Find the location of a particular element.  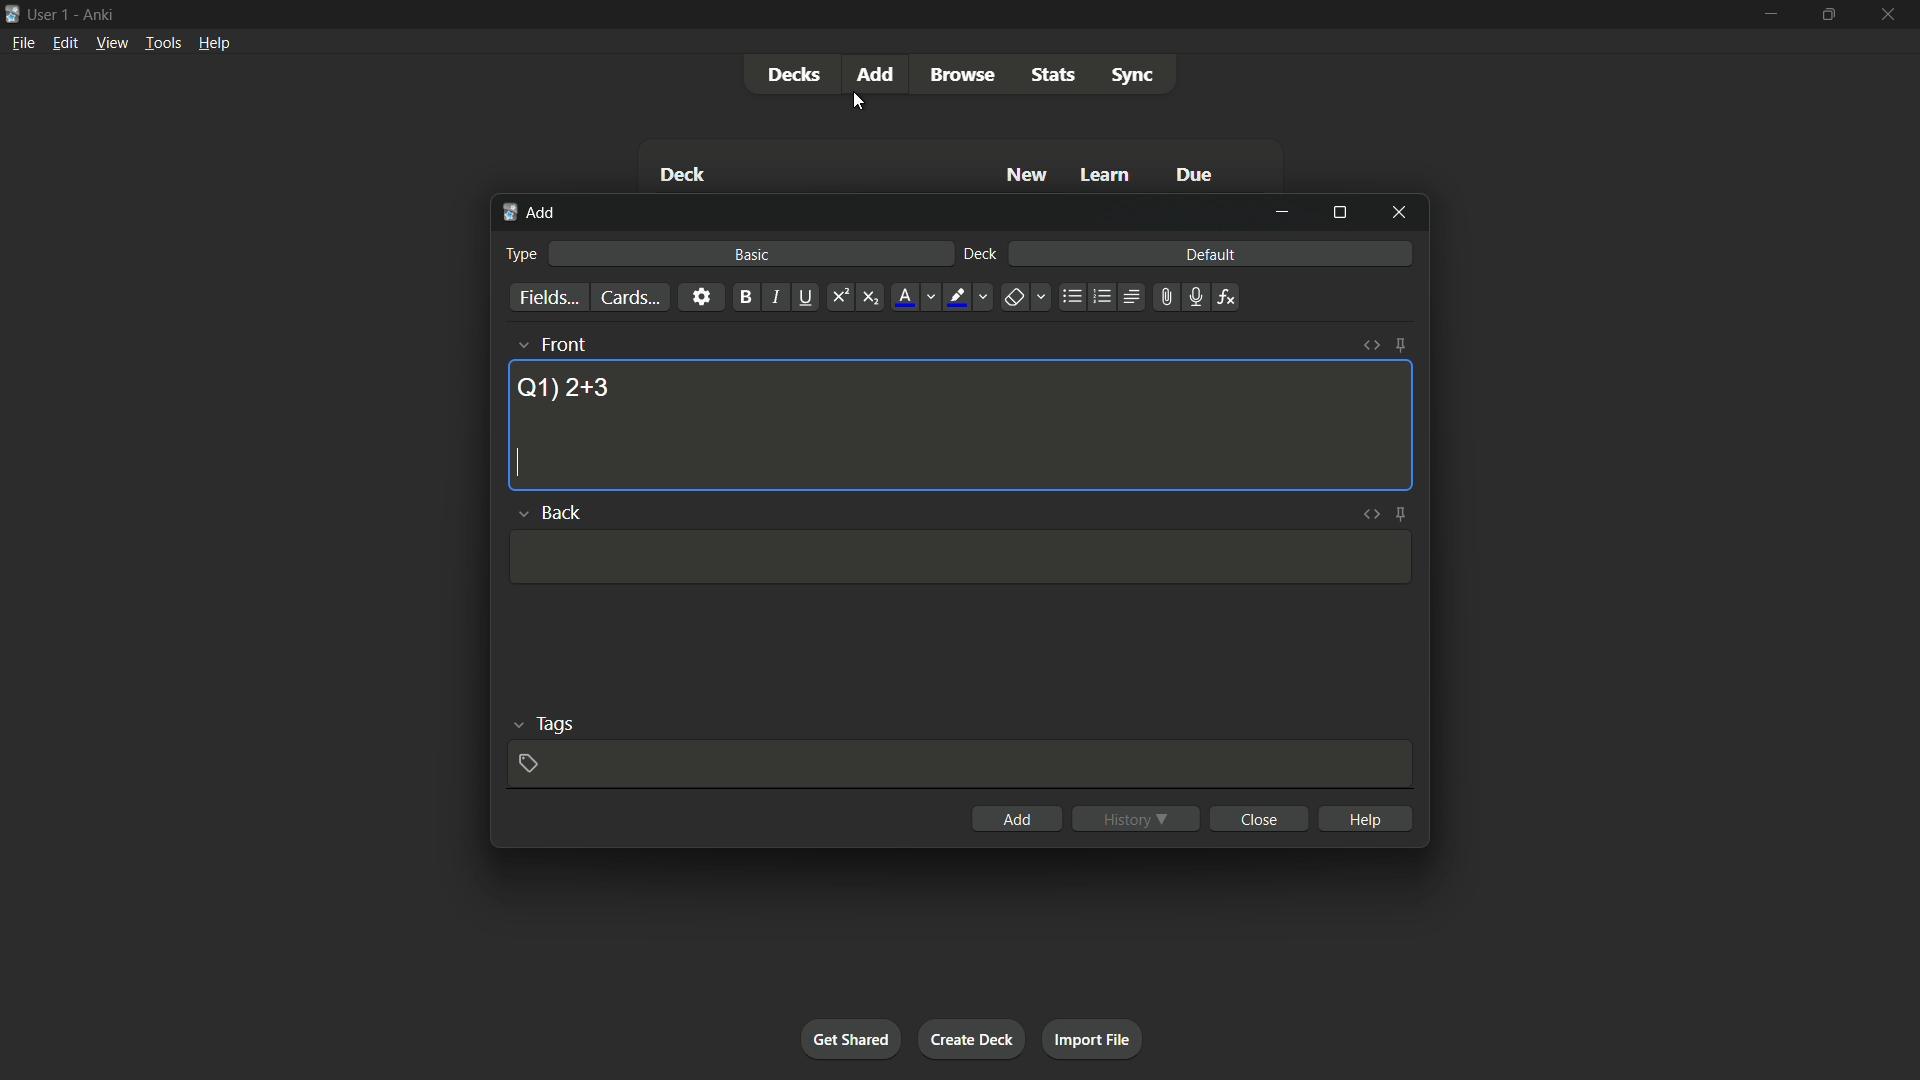

supercript is located at coordinates (838, 298).